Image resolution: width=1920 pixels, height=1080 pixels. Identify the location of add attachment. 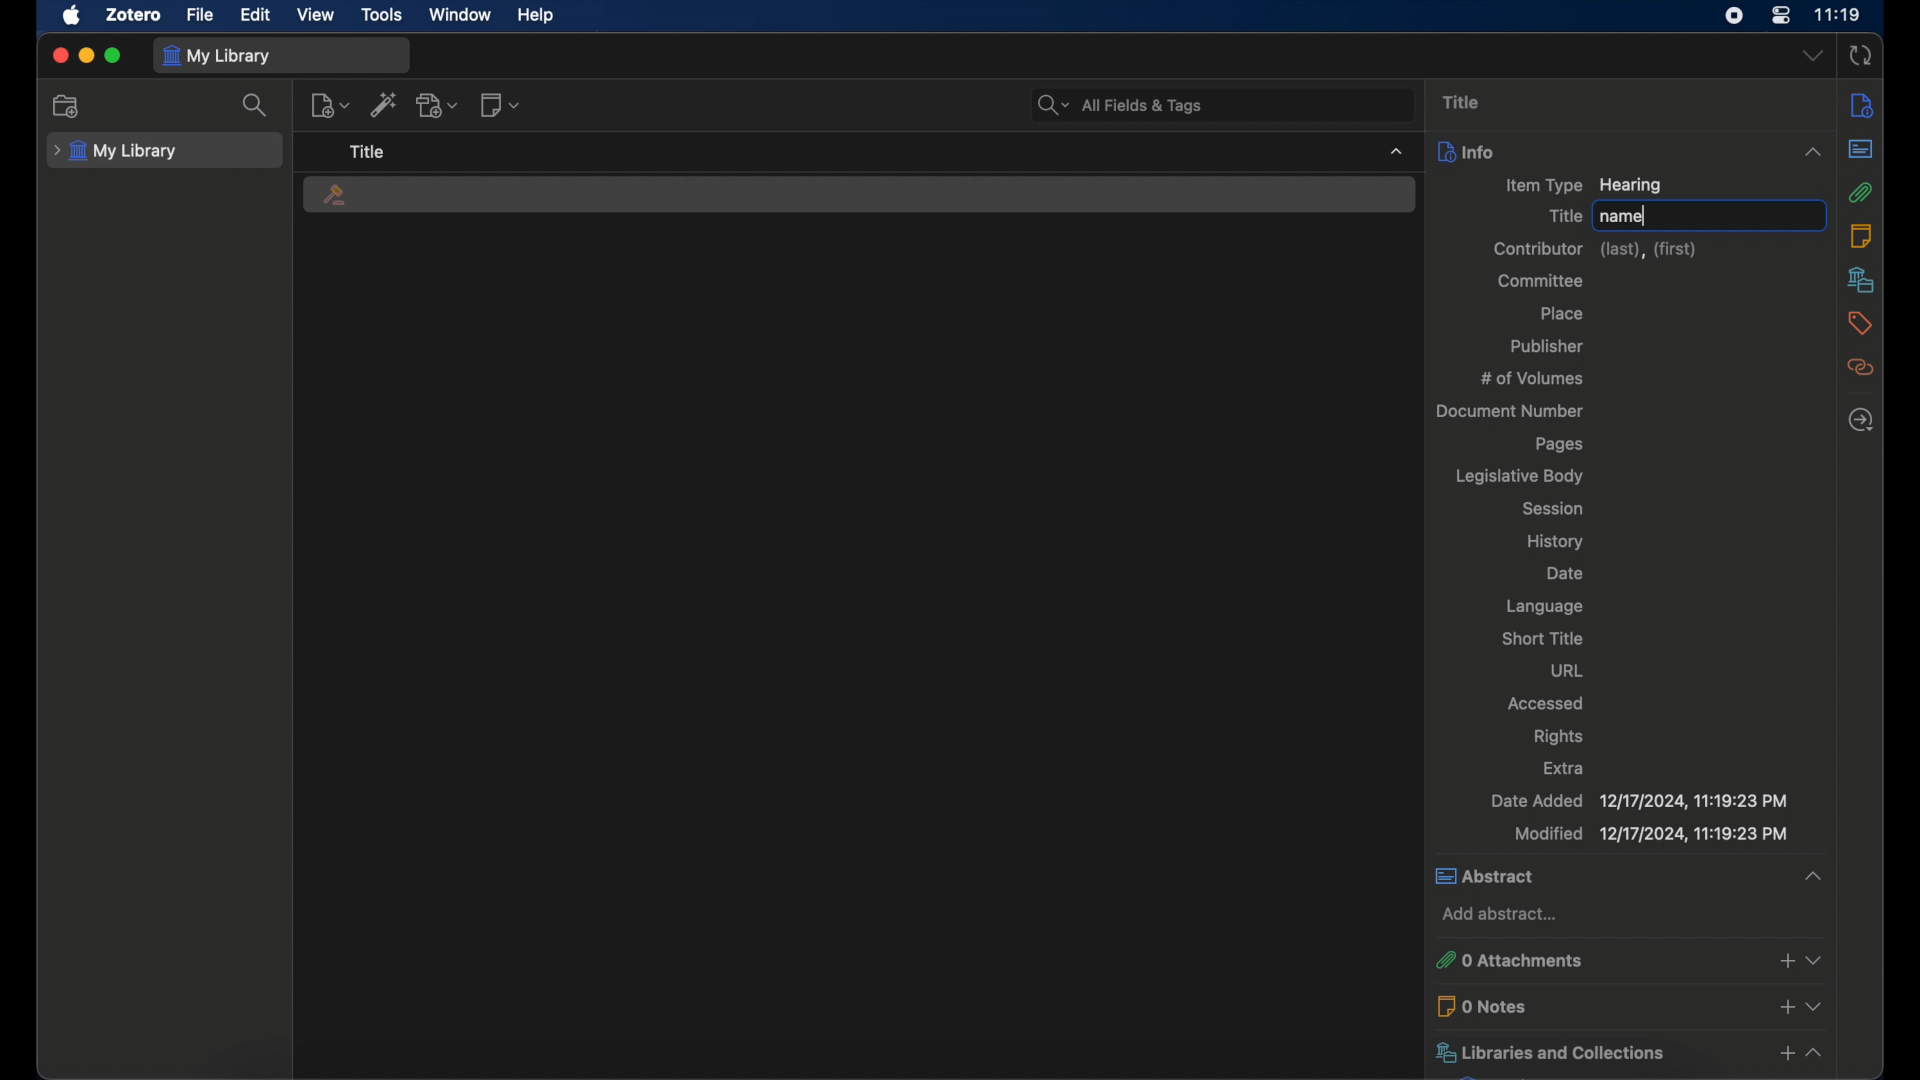
(438, 106).